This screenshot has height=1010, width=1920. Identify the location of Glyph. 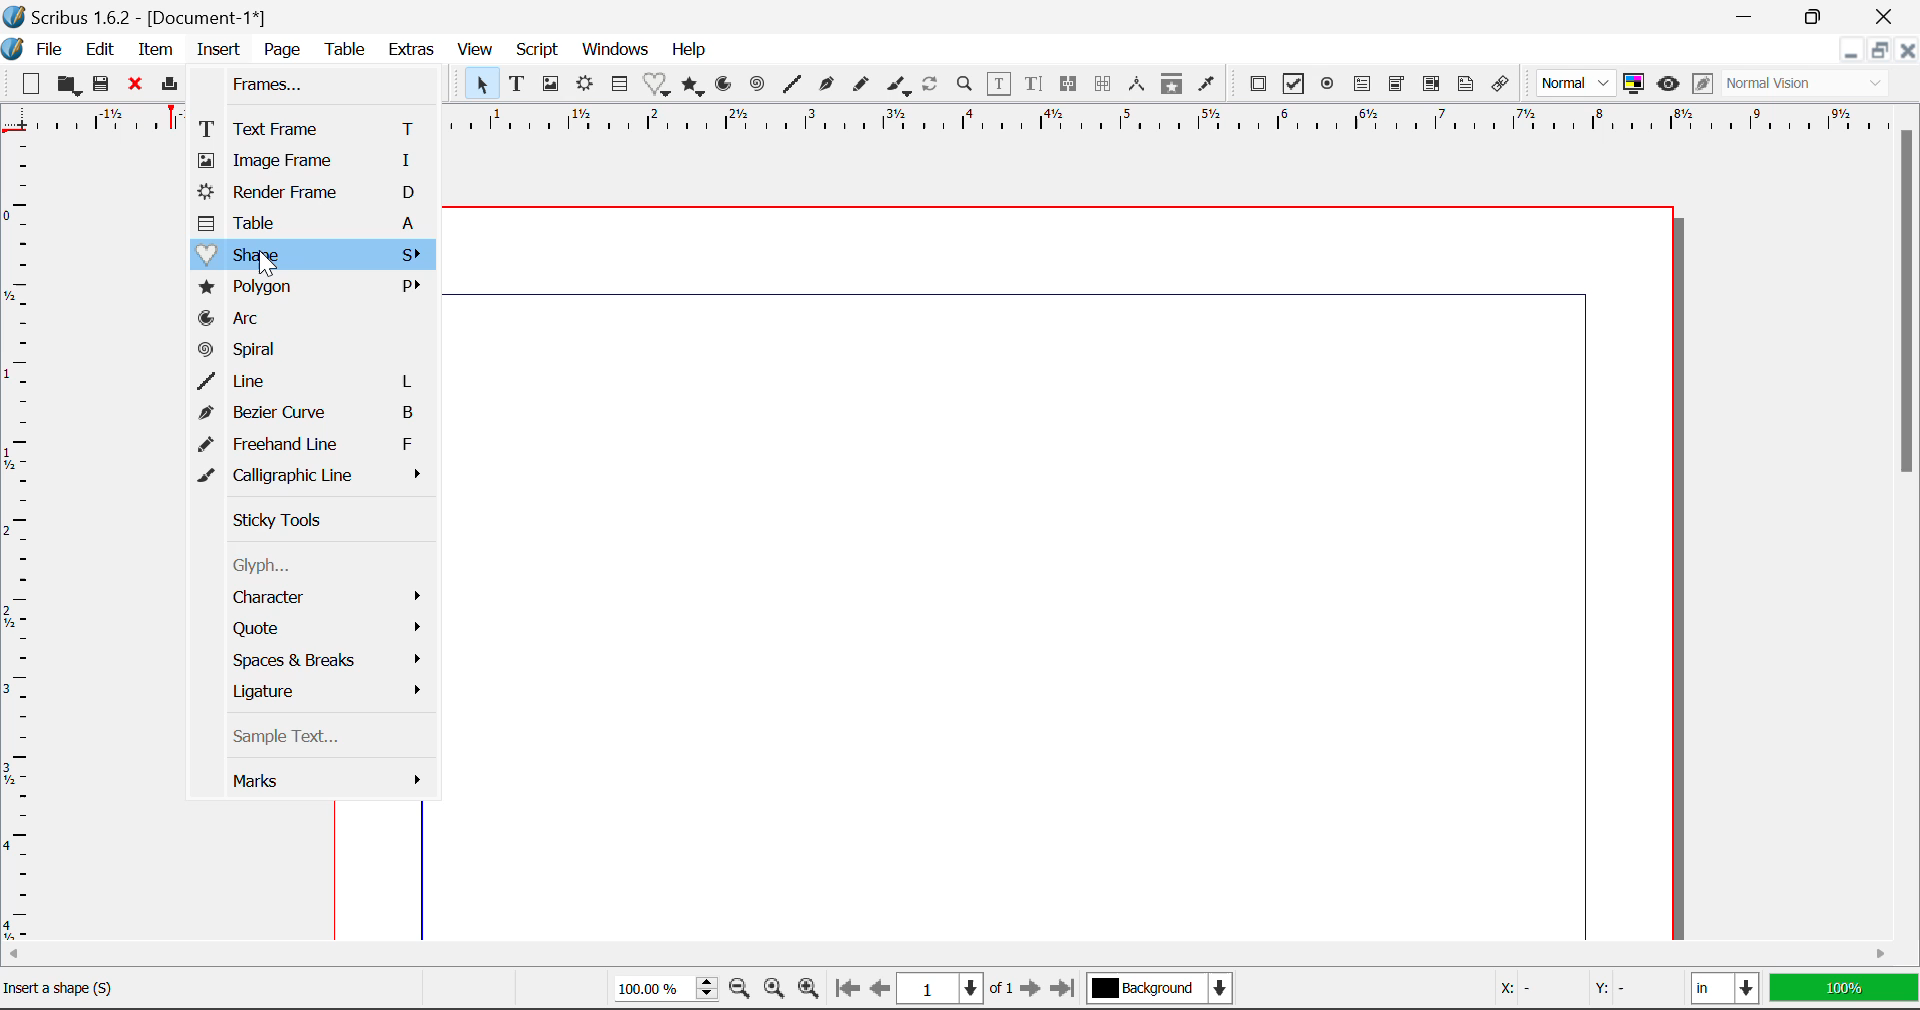
(308, 568).